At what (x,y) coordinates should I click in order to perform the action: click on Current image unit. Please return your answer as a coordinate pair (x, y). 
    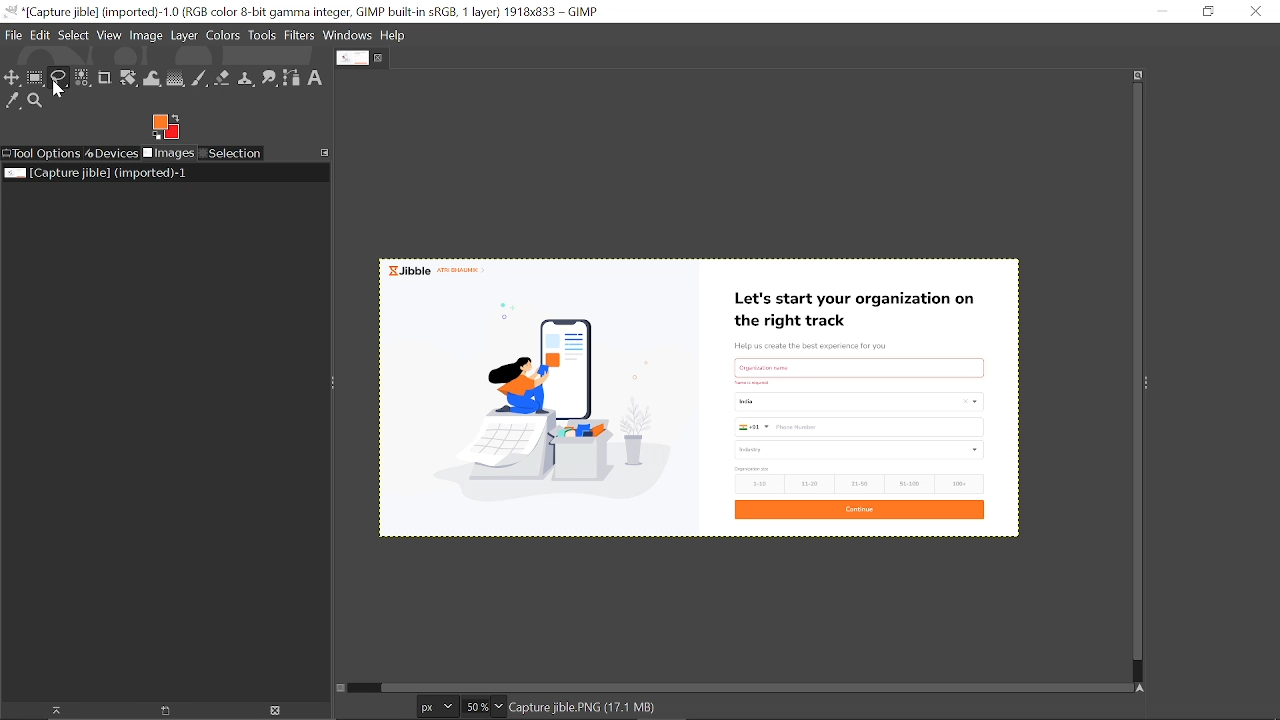
    Looking at the image, I should click on (435, 707).